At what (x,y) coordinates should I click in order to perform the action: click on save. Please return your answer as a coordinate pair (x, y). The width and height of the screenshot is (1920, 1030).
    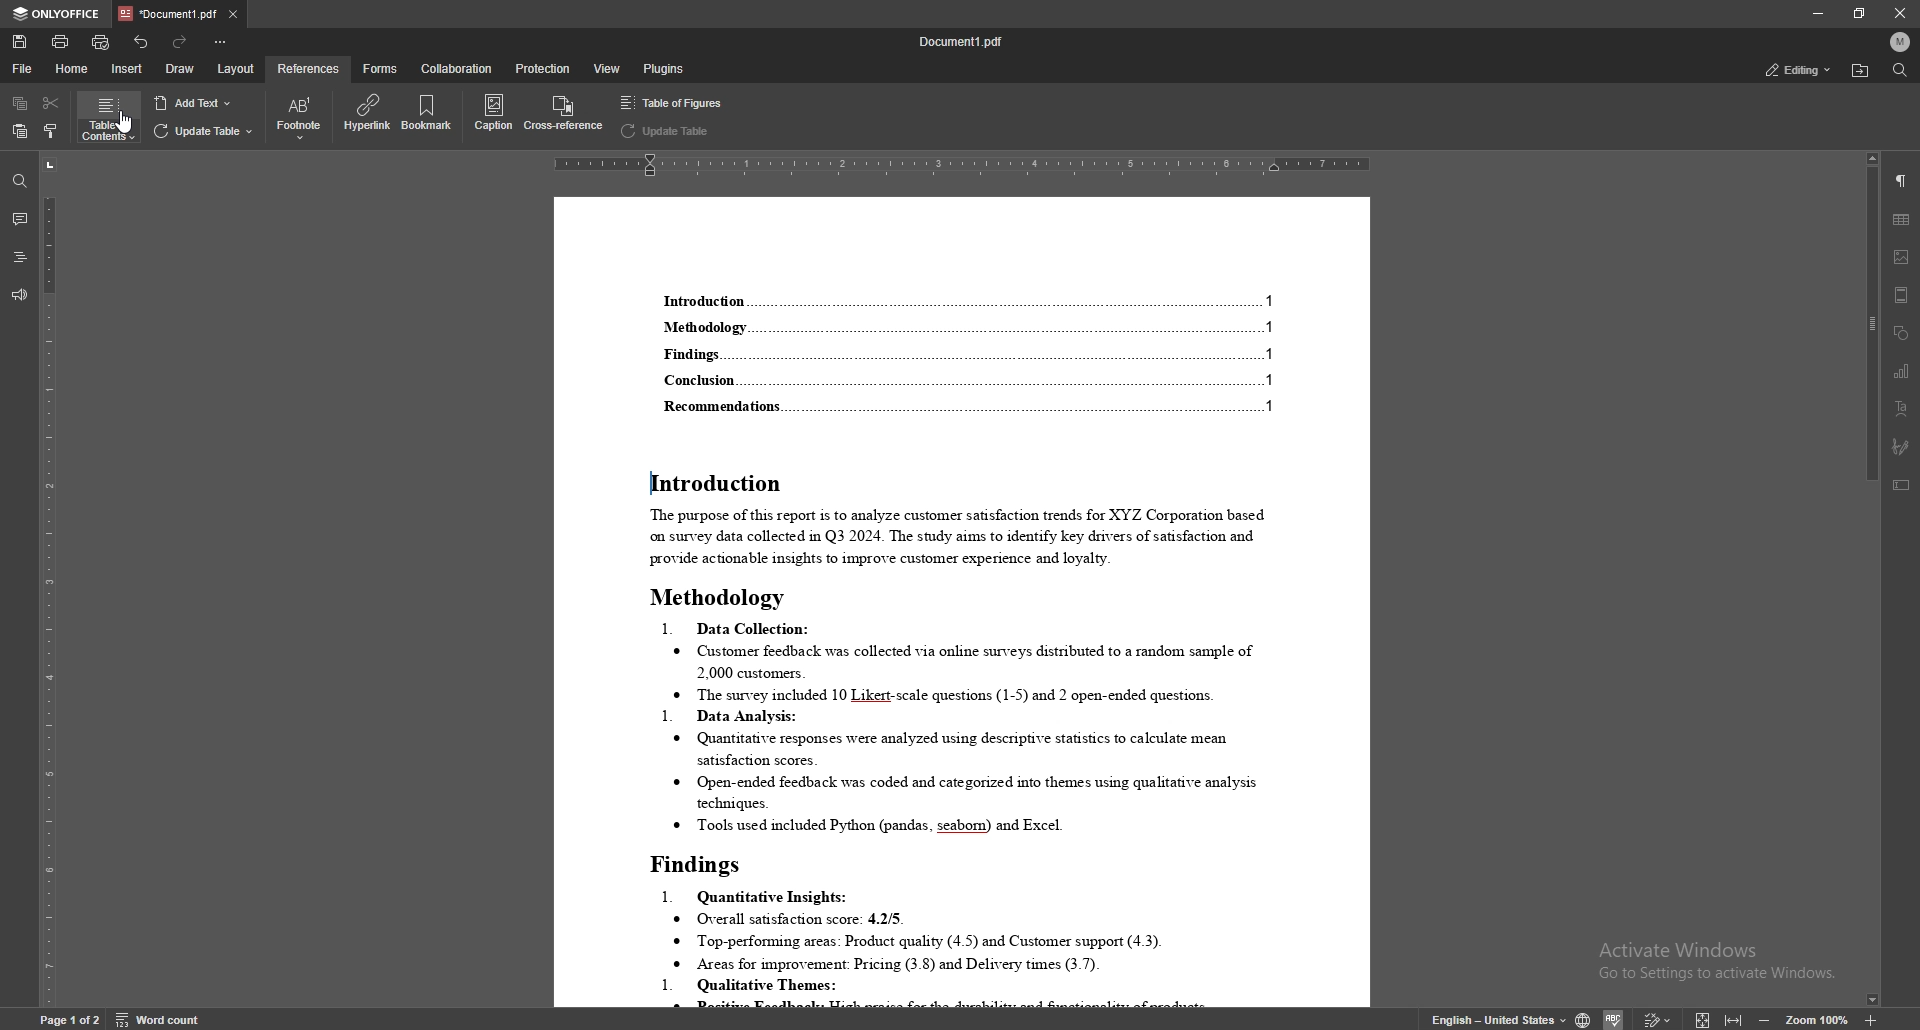
    Looking at the image, I should click on (20, 42).